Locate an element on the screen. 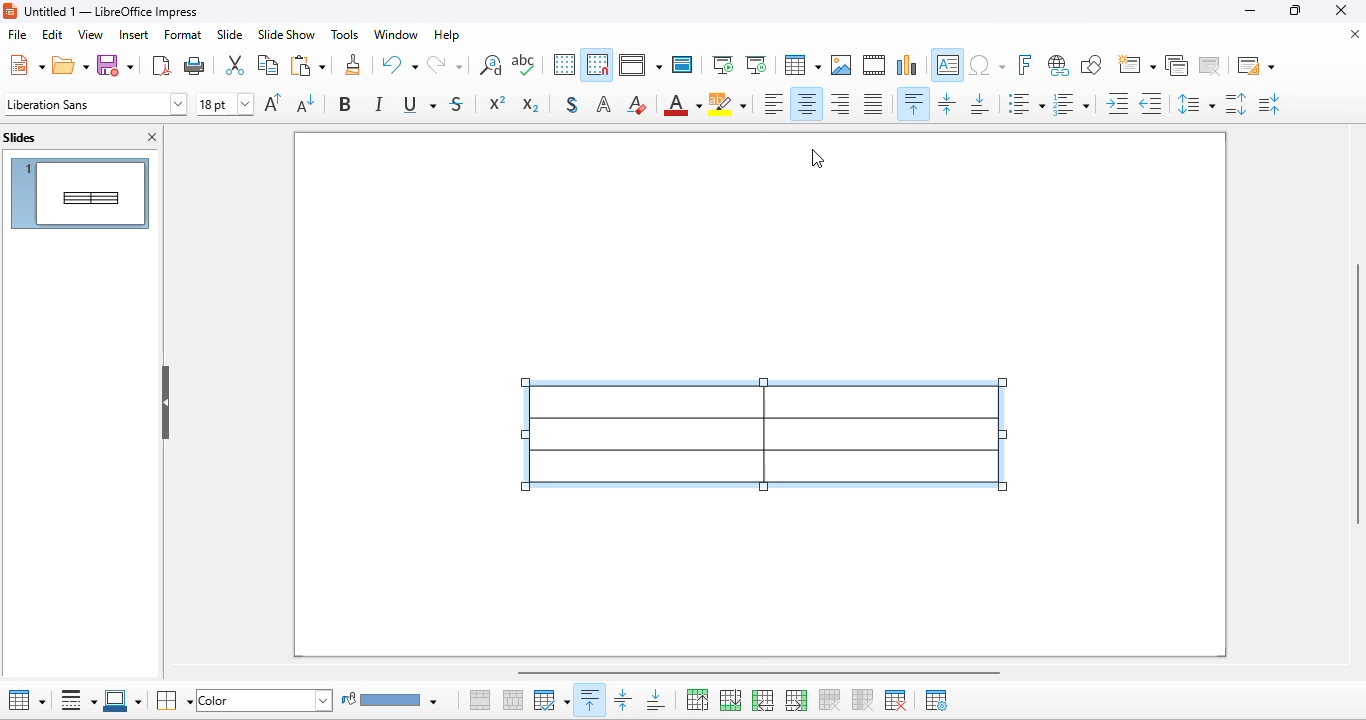 The height and width of the screenshot is (720, 1366). insert audio or video is located at coordinates (874, 64).